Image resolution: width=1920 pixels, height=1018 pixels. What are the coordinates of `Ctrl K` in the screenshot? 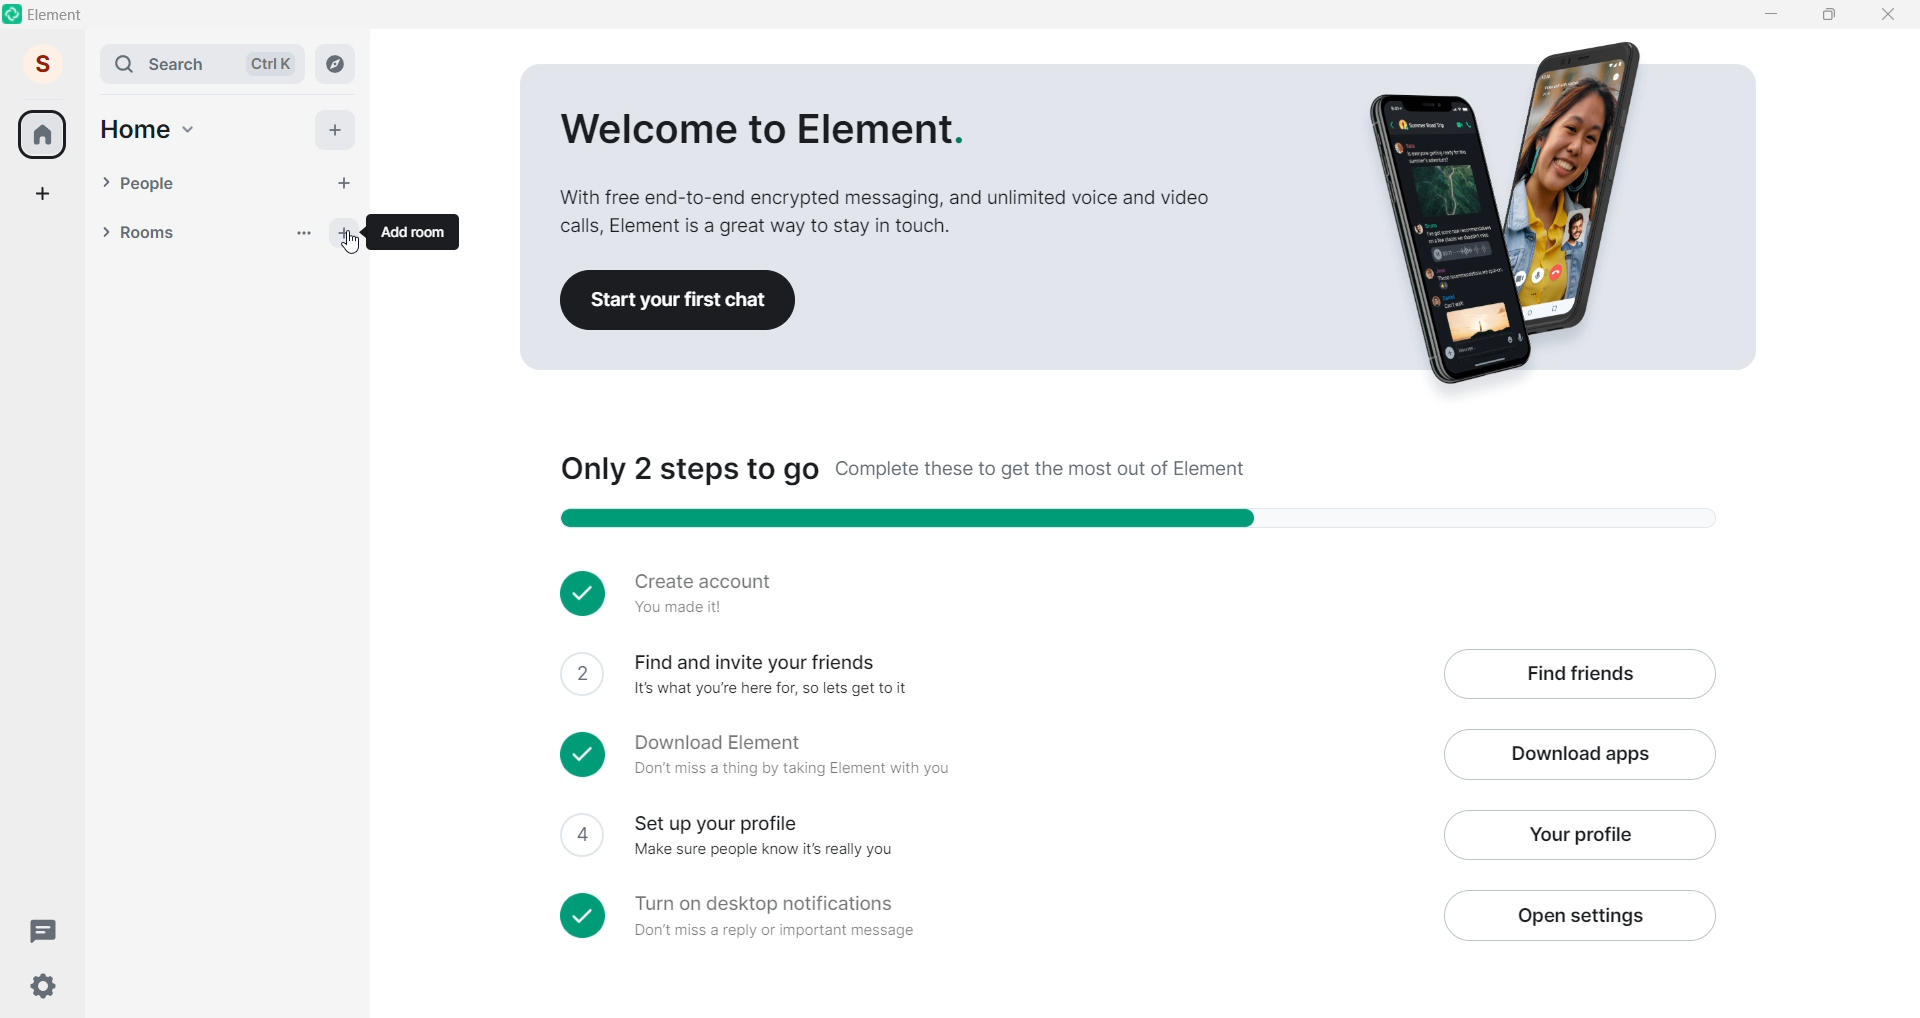 It's located at (271, 64).